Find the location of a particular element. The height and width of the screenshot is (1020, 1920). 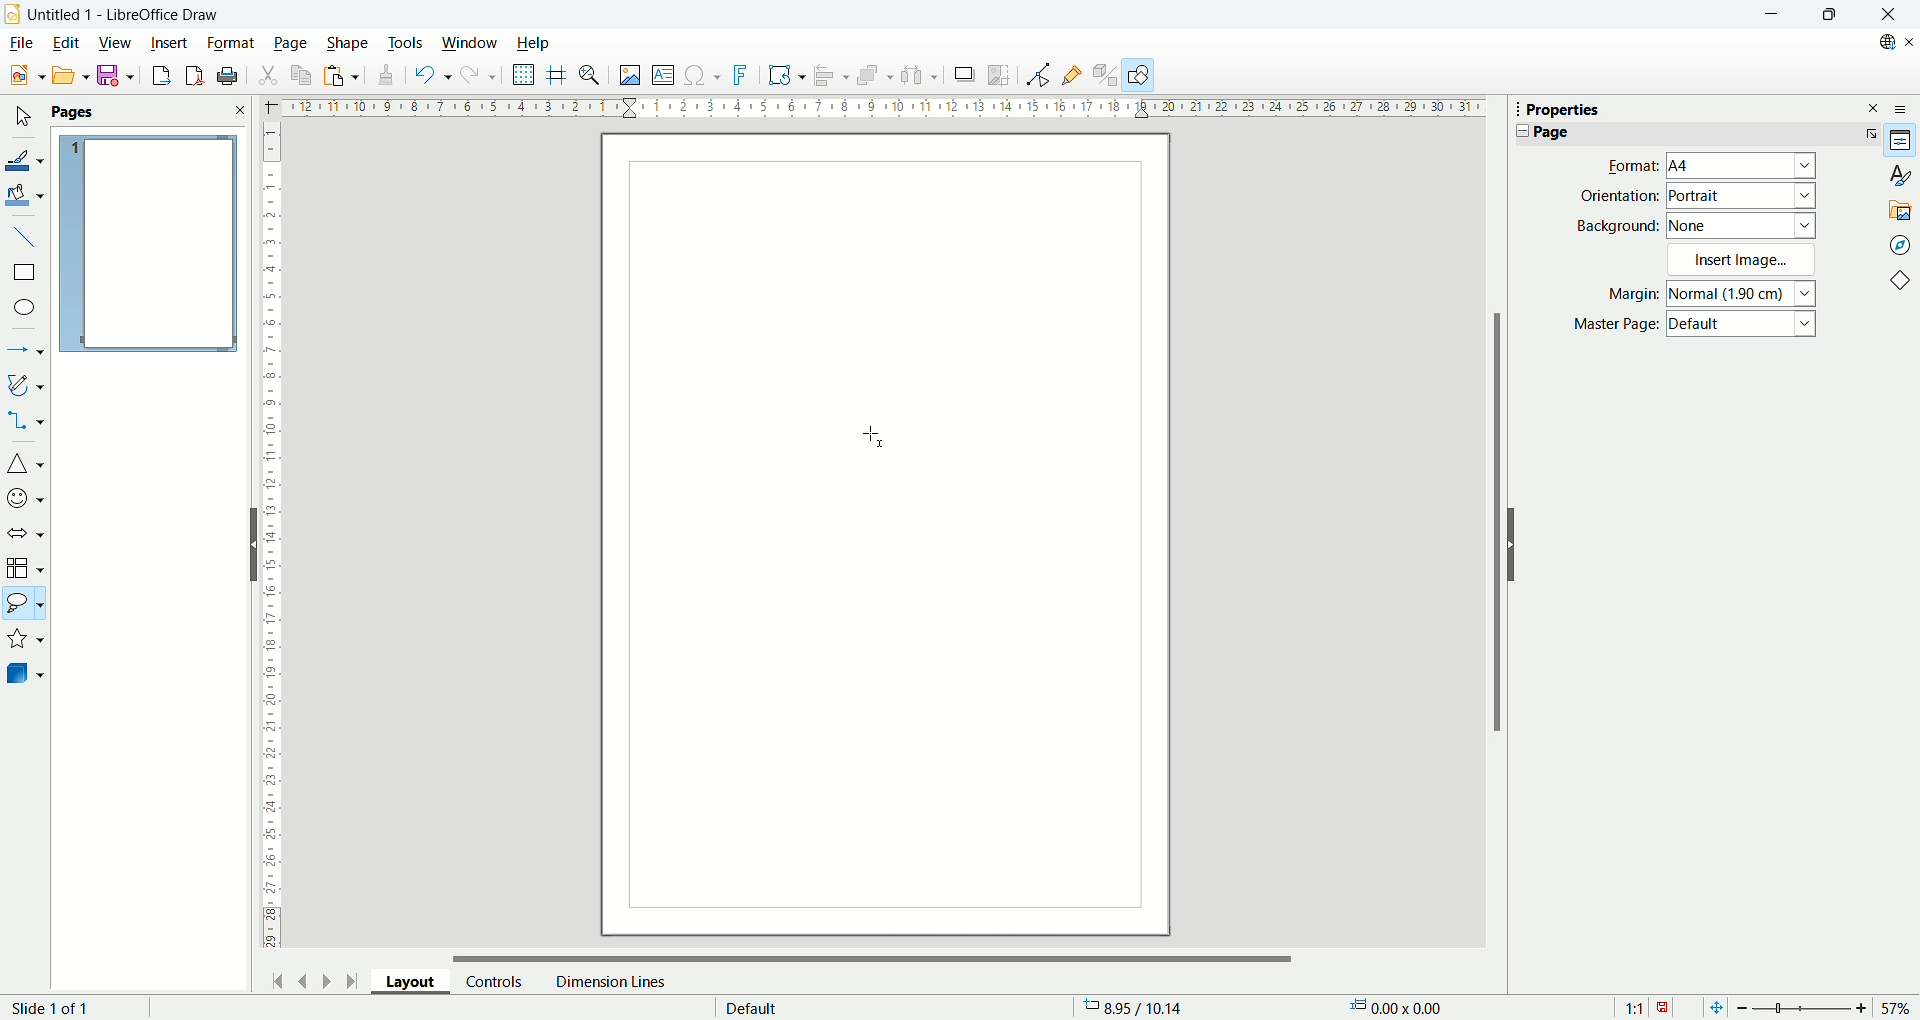

Close sidebar deck is located at coordinates (1874, 107).